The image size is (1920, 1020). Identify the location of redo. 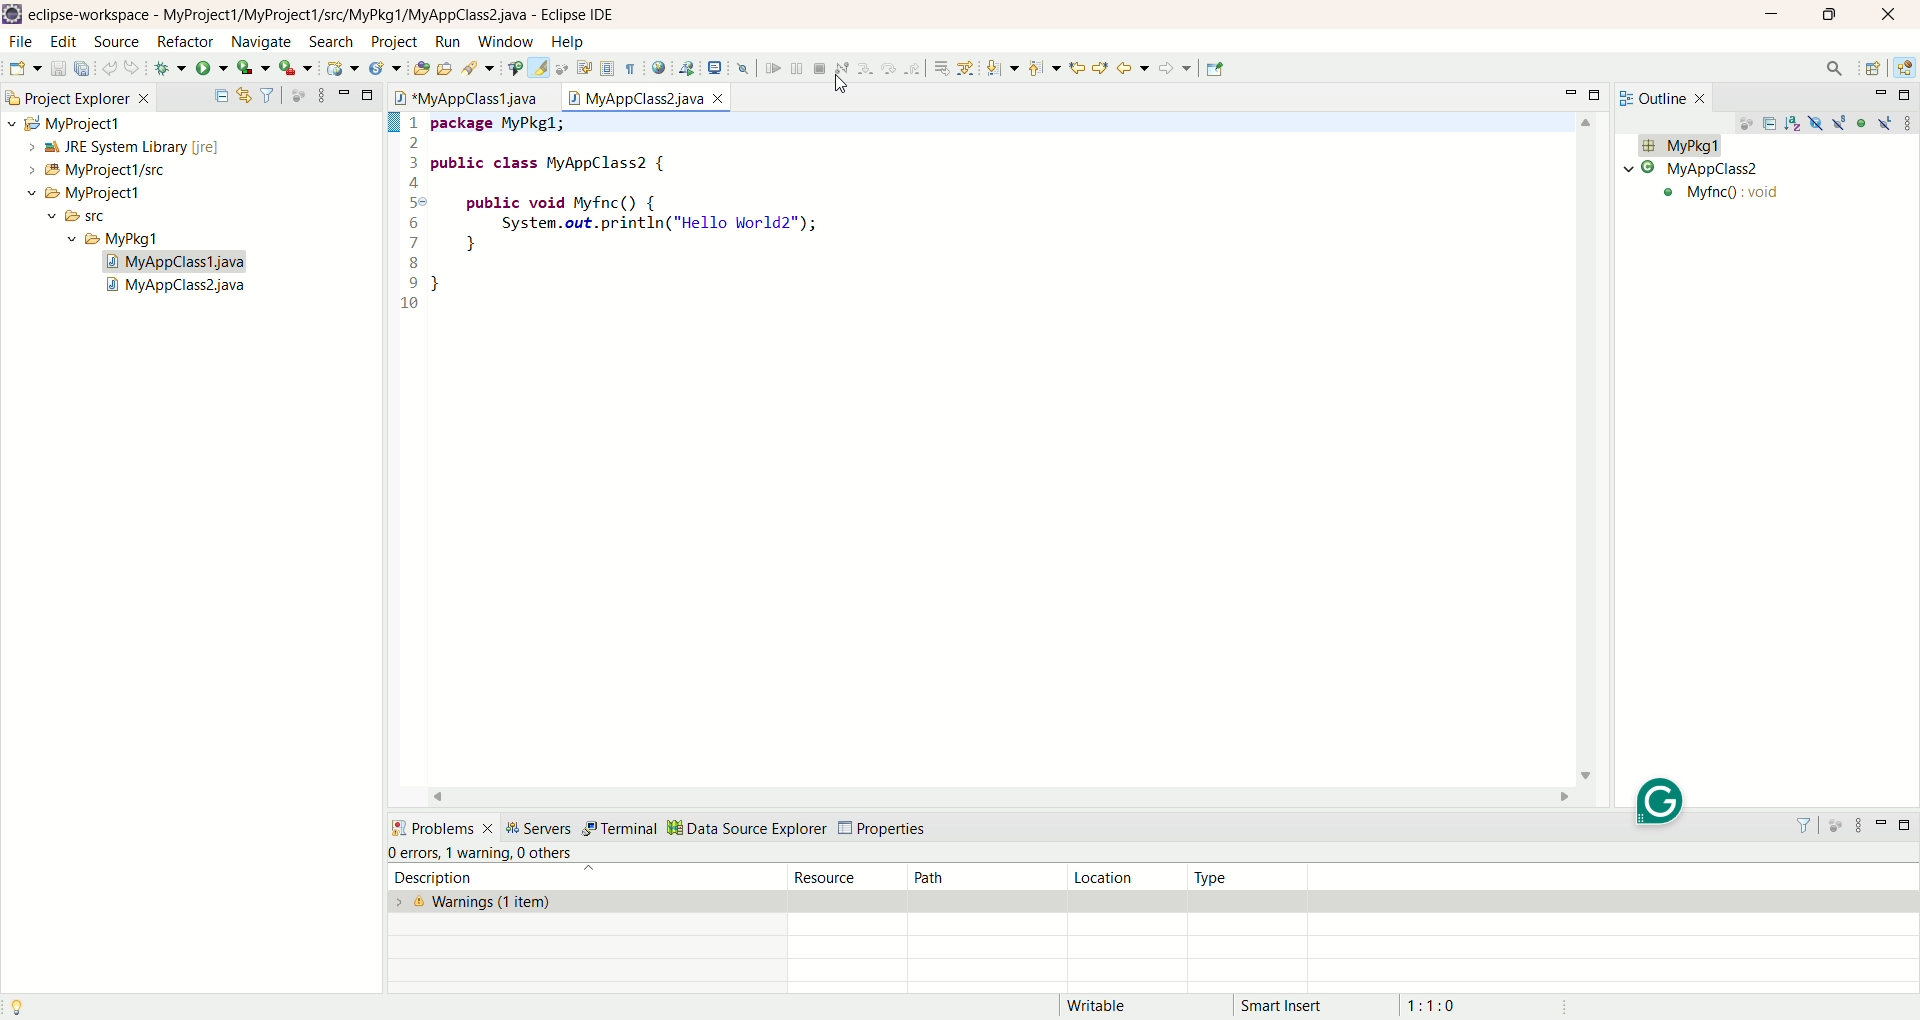
(133, 68).